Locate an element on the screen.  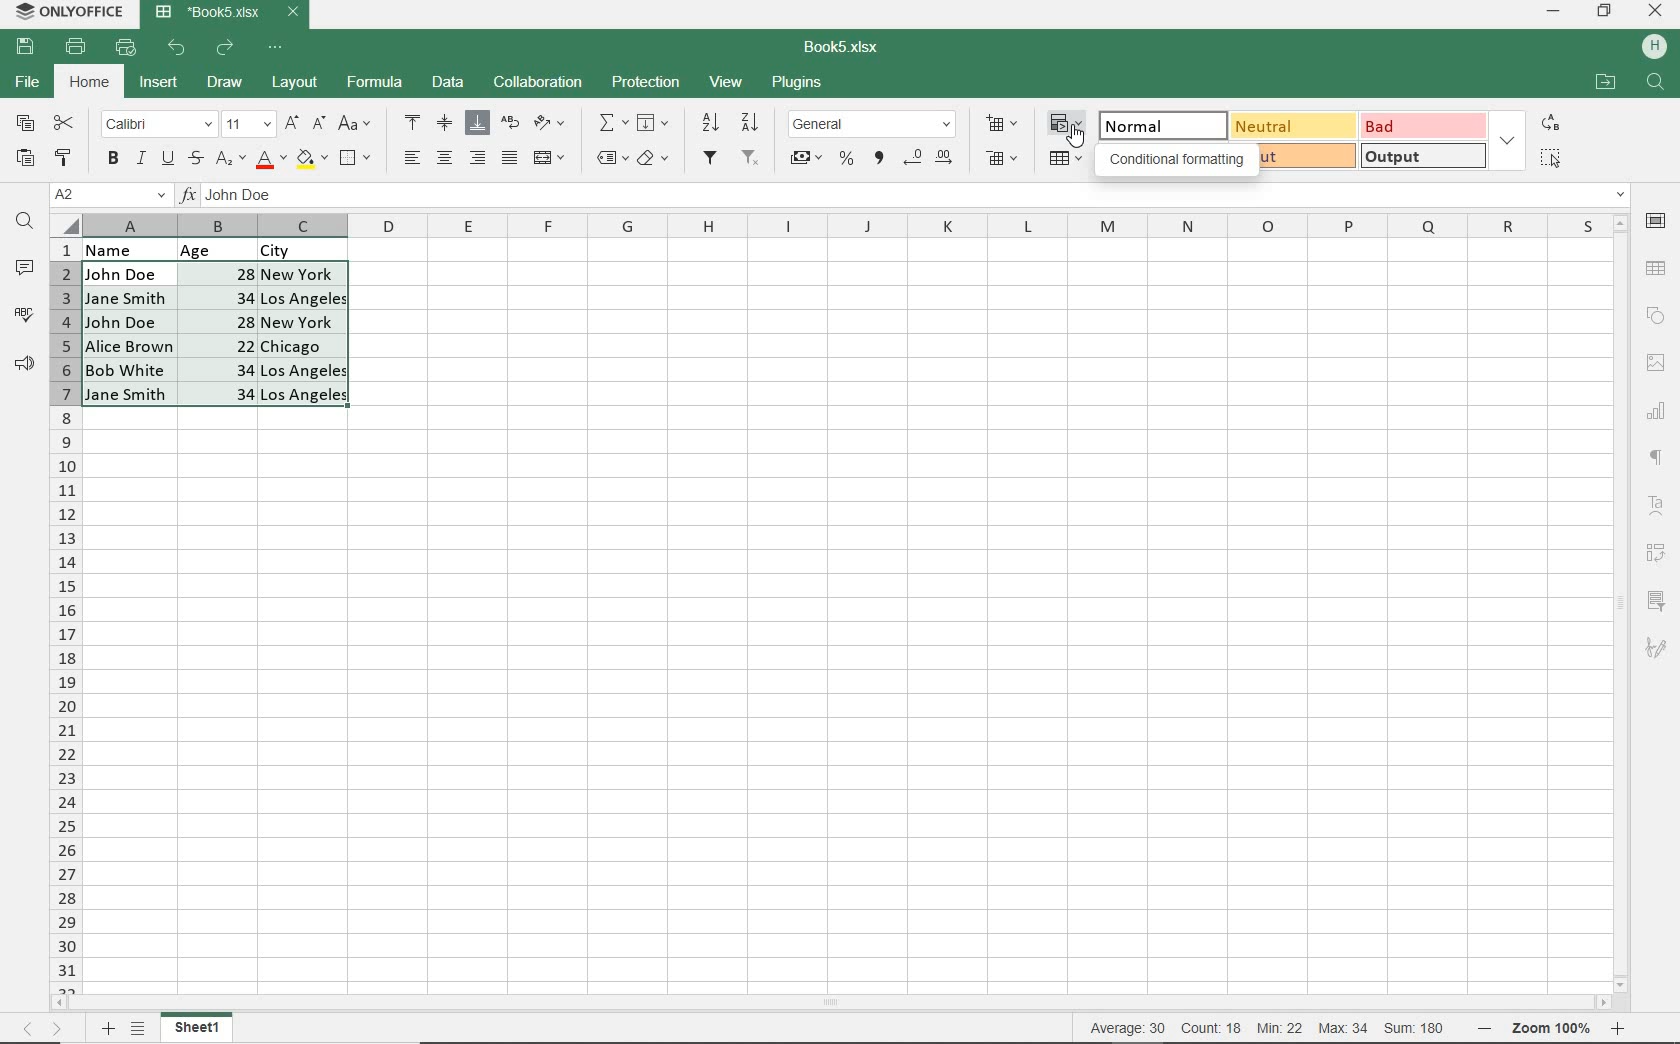
ALIGN TOP is located at coordinates (414, 122).